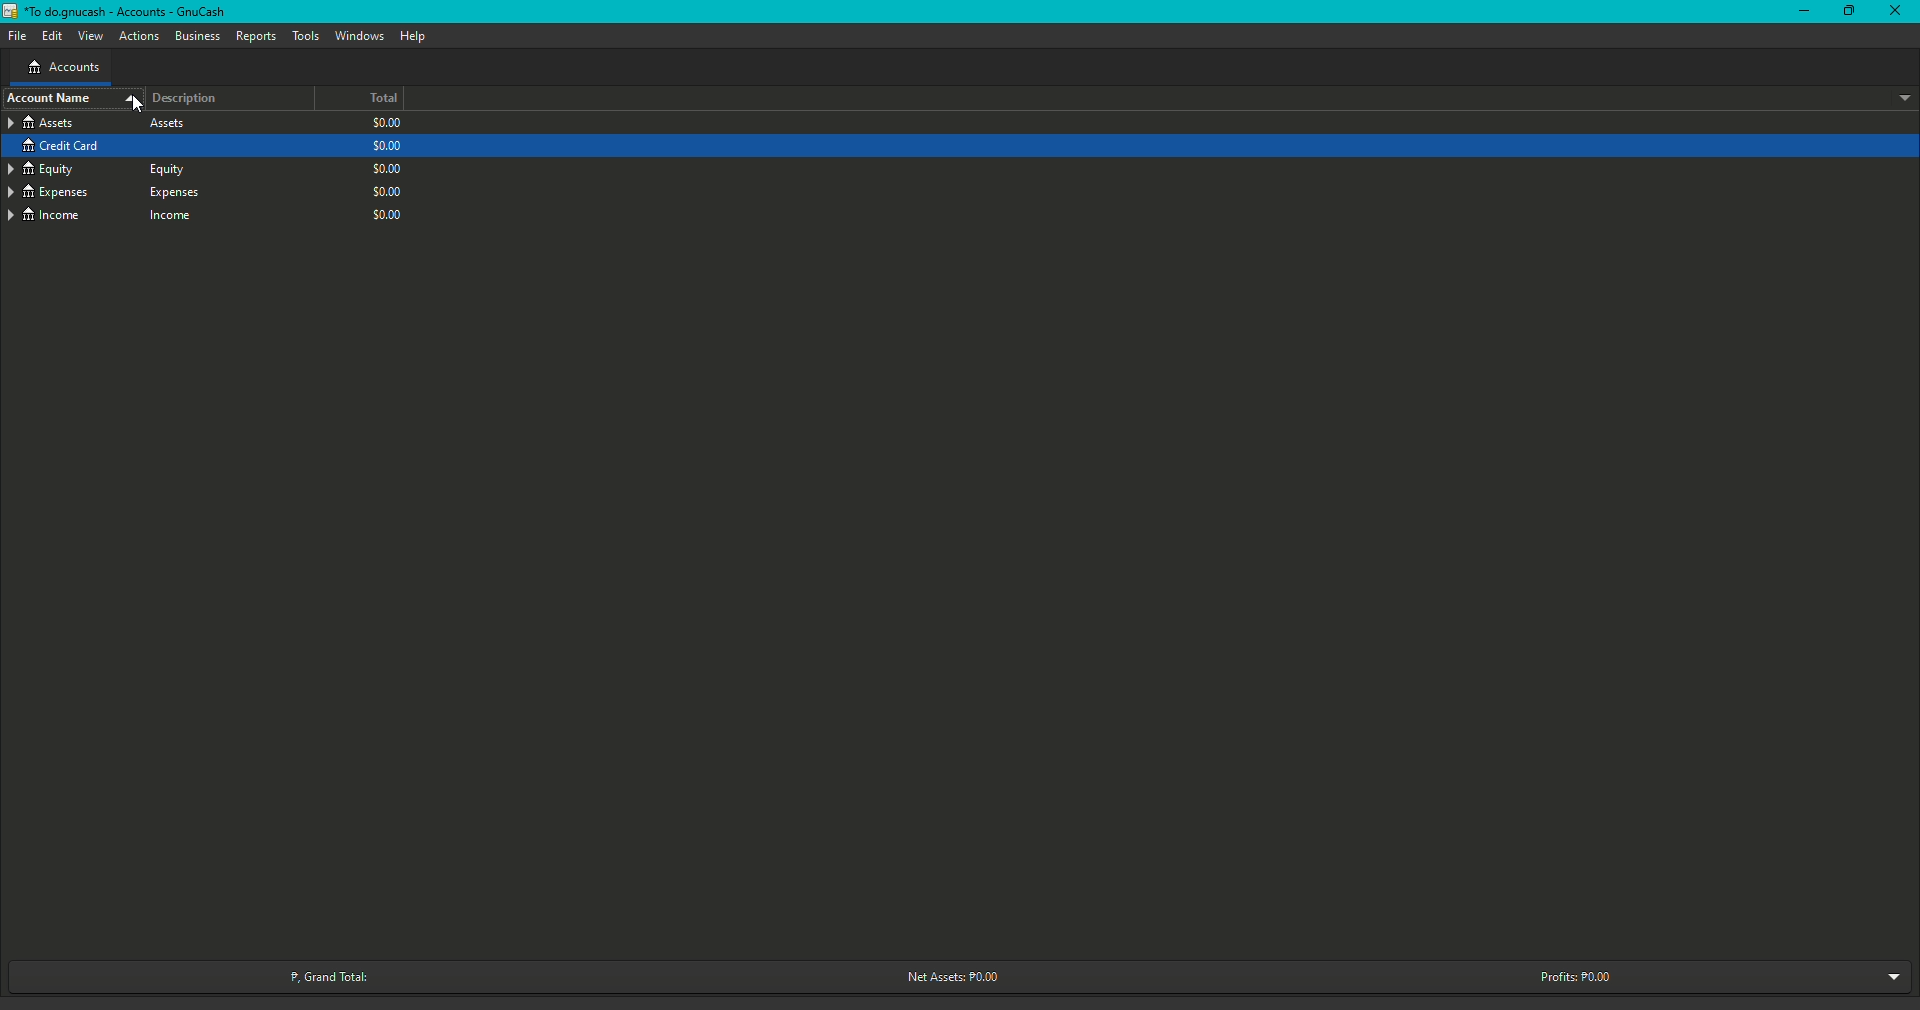 The image size is (1920, 1010). Describe the element at coordinates (956, 977) in the screenshot. I see `Net Assets` at that location.